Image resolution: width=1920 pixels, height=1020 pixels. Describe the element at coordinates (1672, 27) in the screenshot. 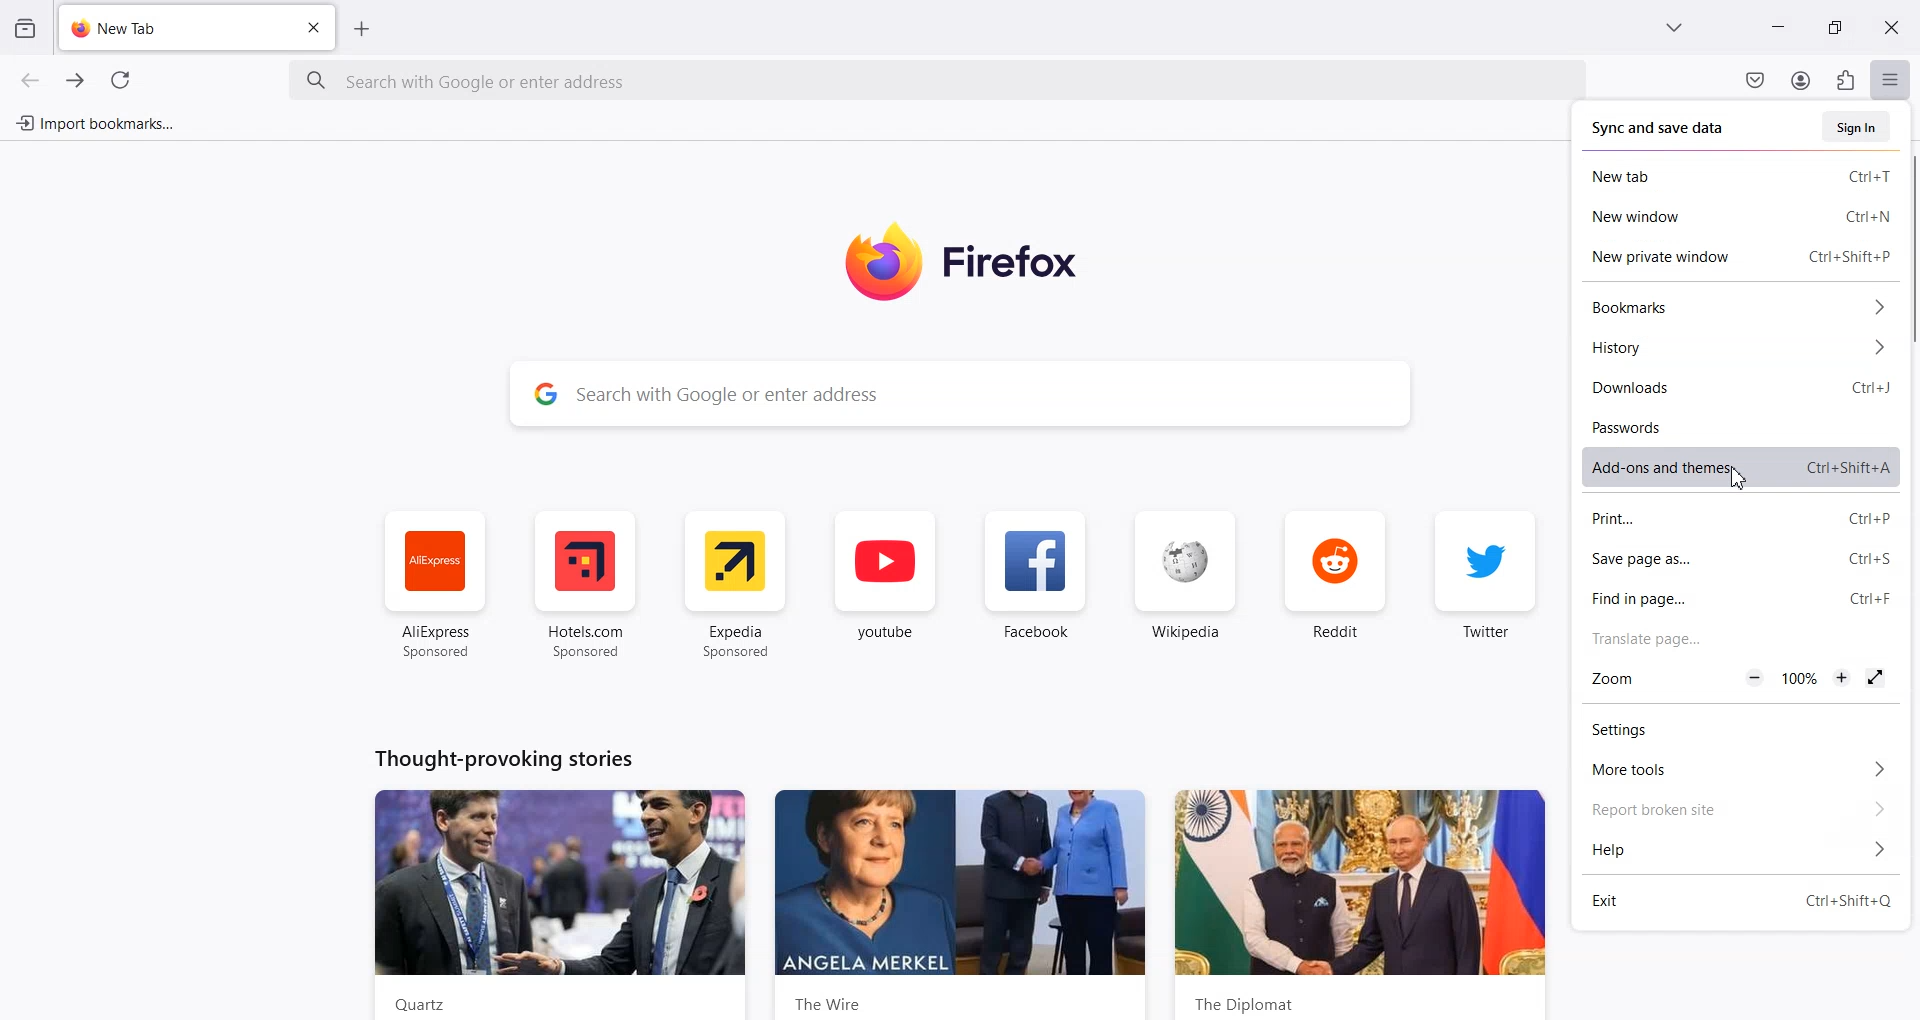

I see `List all Tab` at that location.